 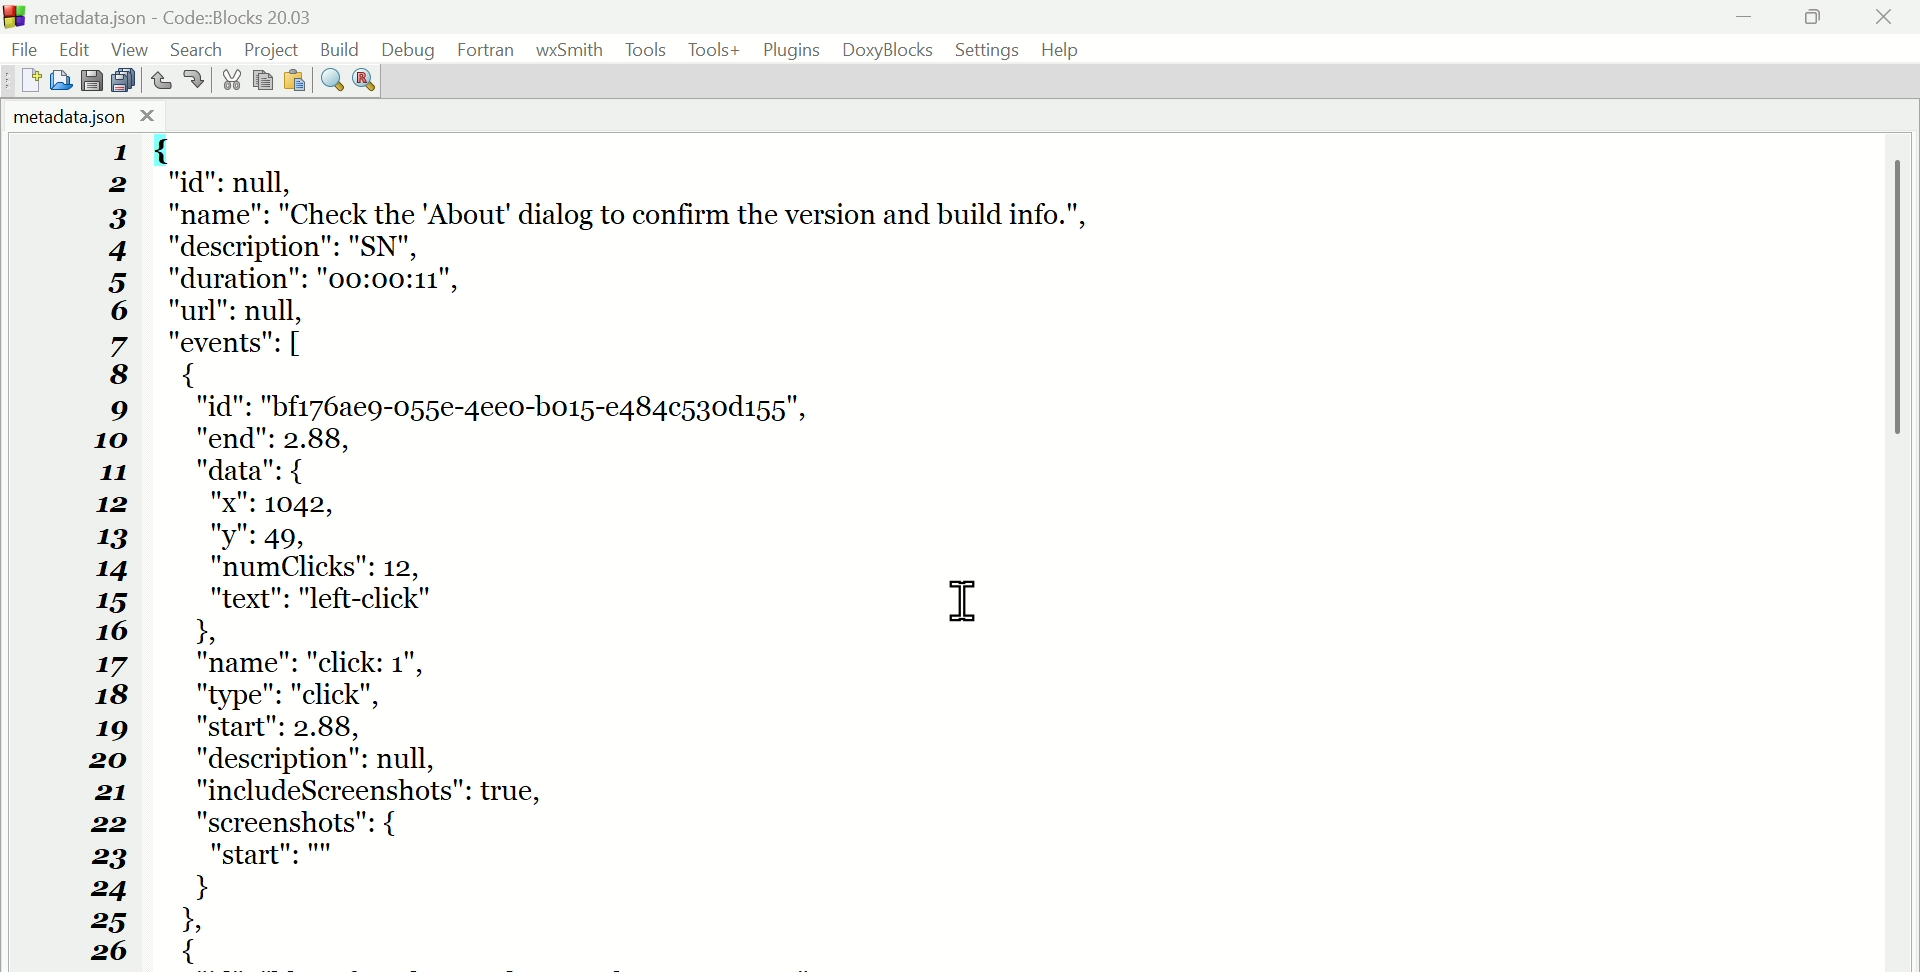 What do you see at coordinates (1816, 19) in the screenshot?
I see `Maximise` at bounding box center [1816, 19].